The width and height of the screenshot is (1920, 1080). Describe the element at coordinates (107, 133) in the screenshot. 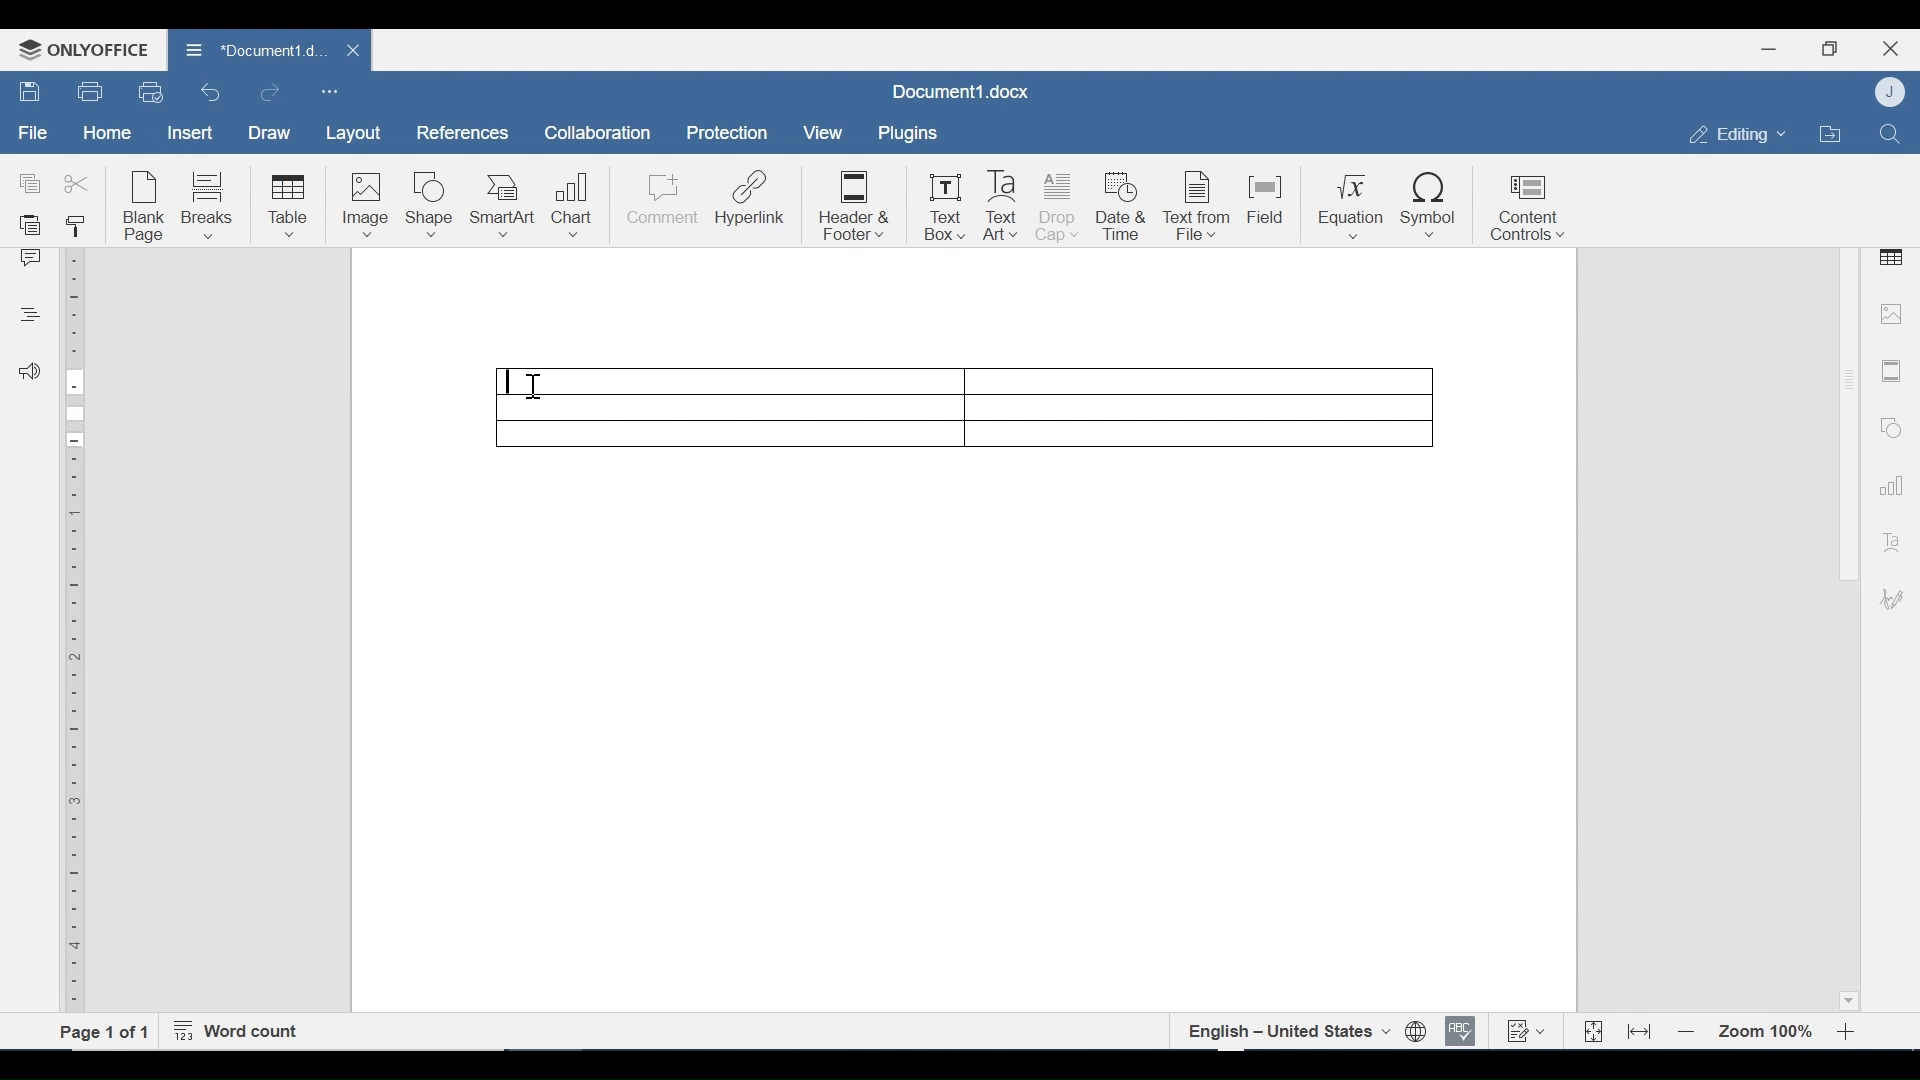

I see `Home` at that location.